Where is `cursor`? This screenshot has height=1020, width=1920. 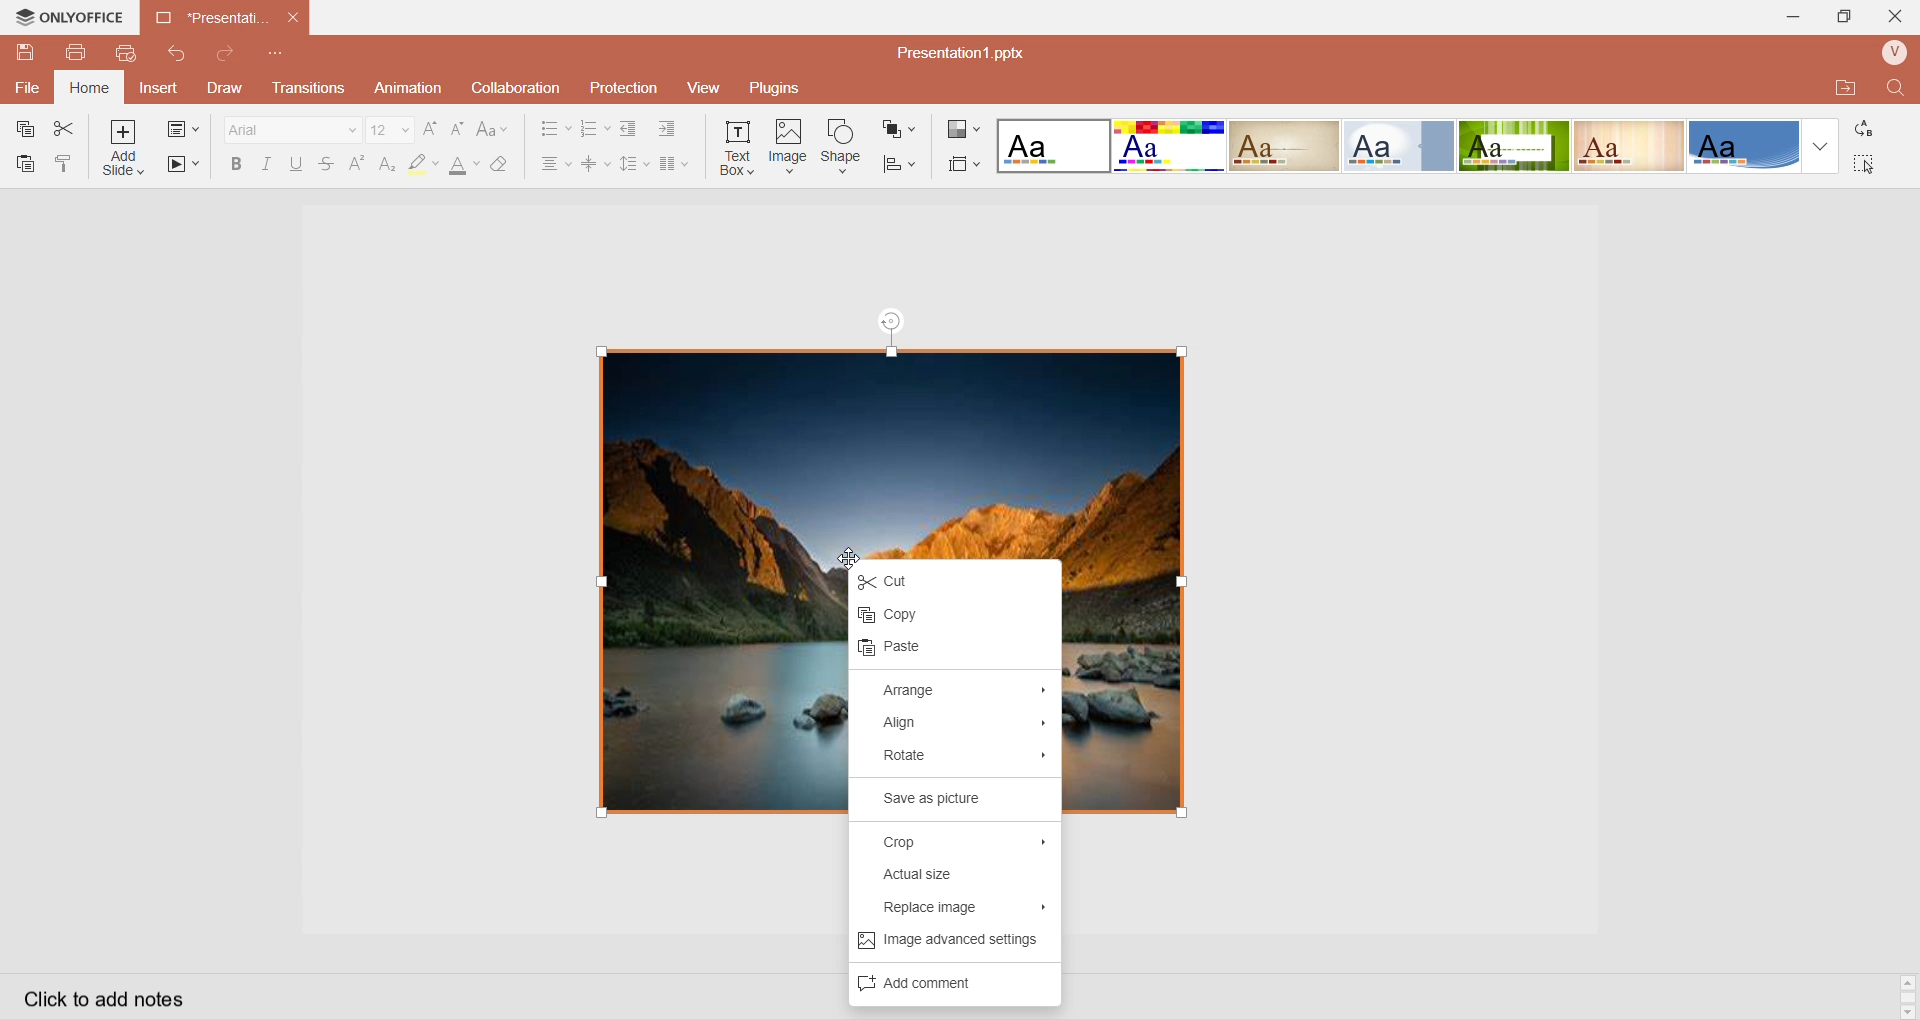 cursor is located at coordinates (850, 557).